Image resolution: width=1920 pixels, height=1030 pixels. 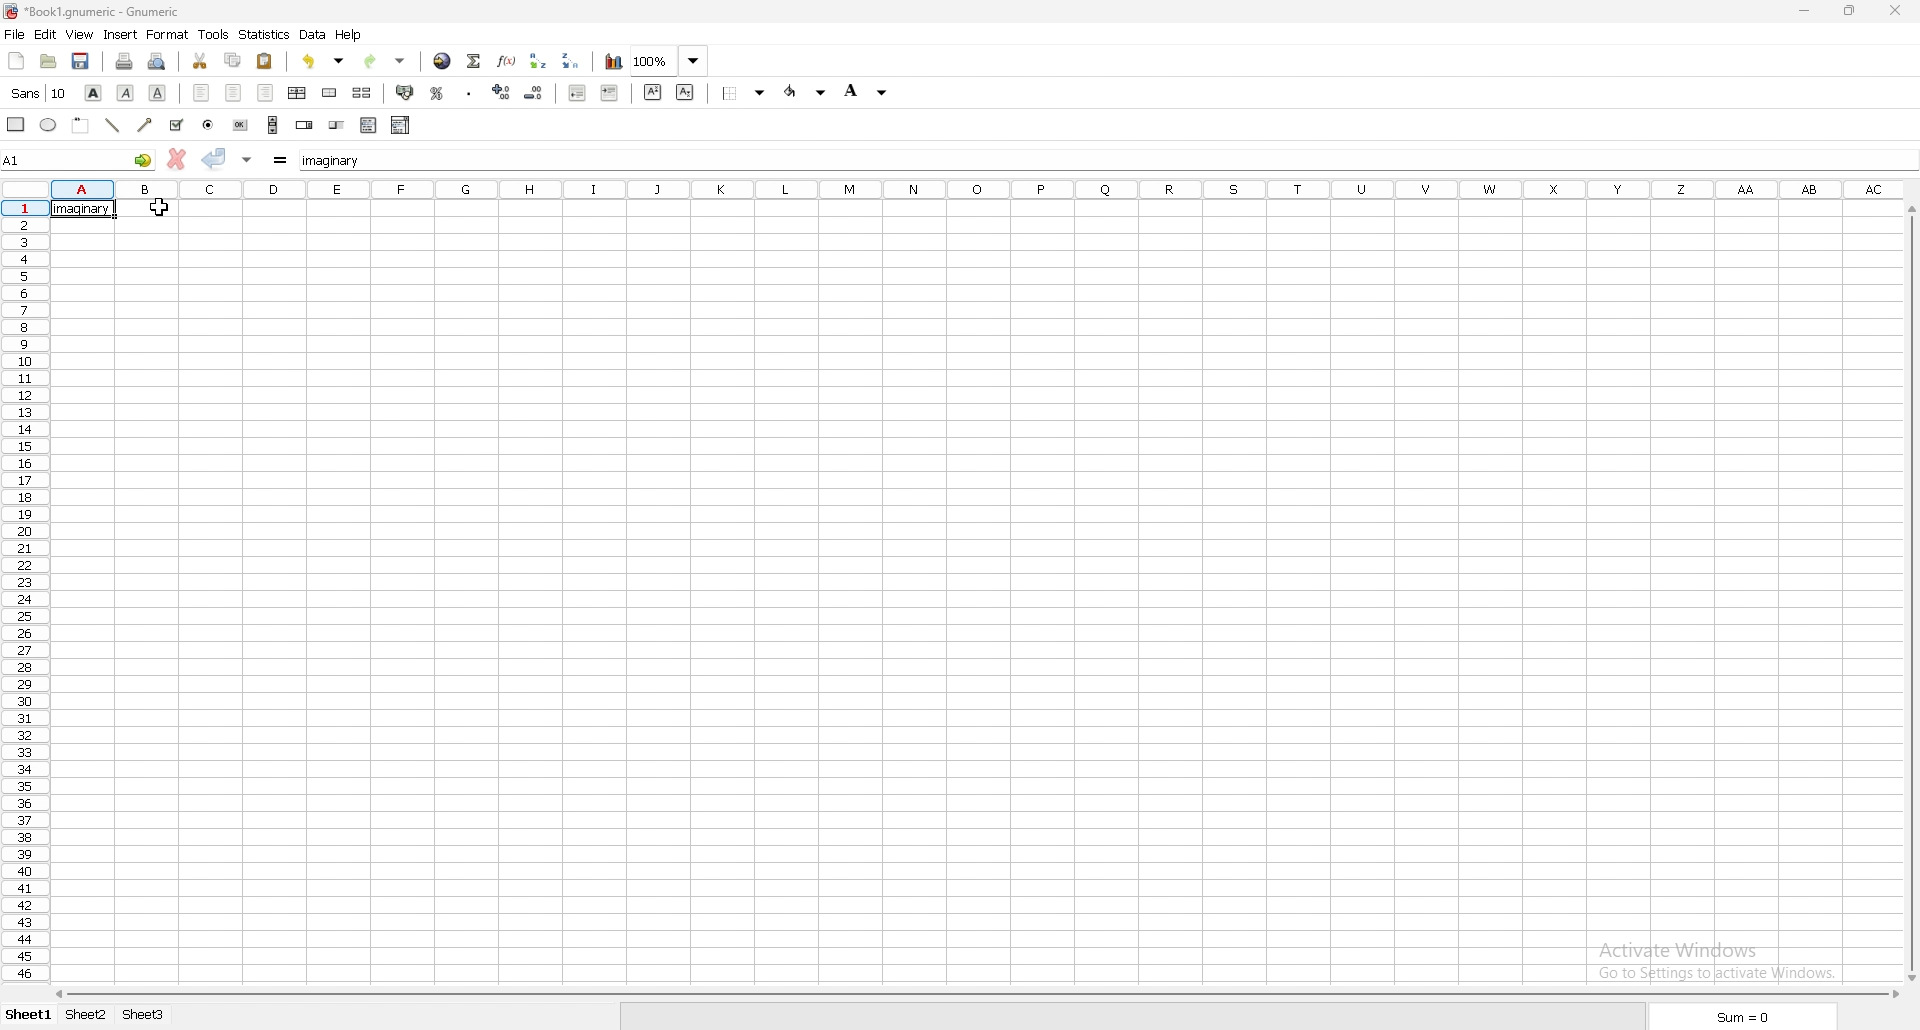 What do you see at coordinates (273, 124) in the screenshot?
I see `scroll bar` at bounding box center [273, 124].